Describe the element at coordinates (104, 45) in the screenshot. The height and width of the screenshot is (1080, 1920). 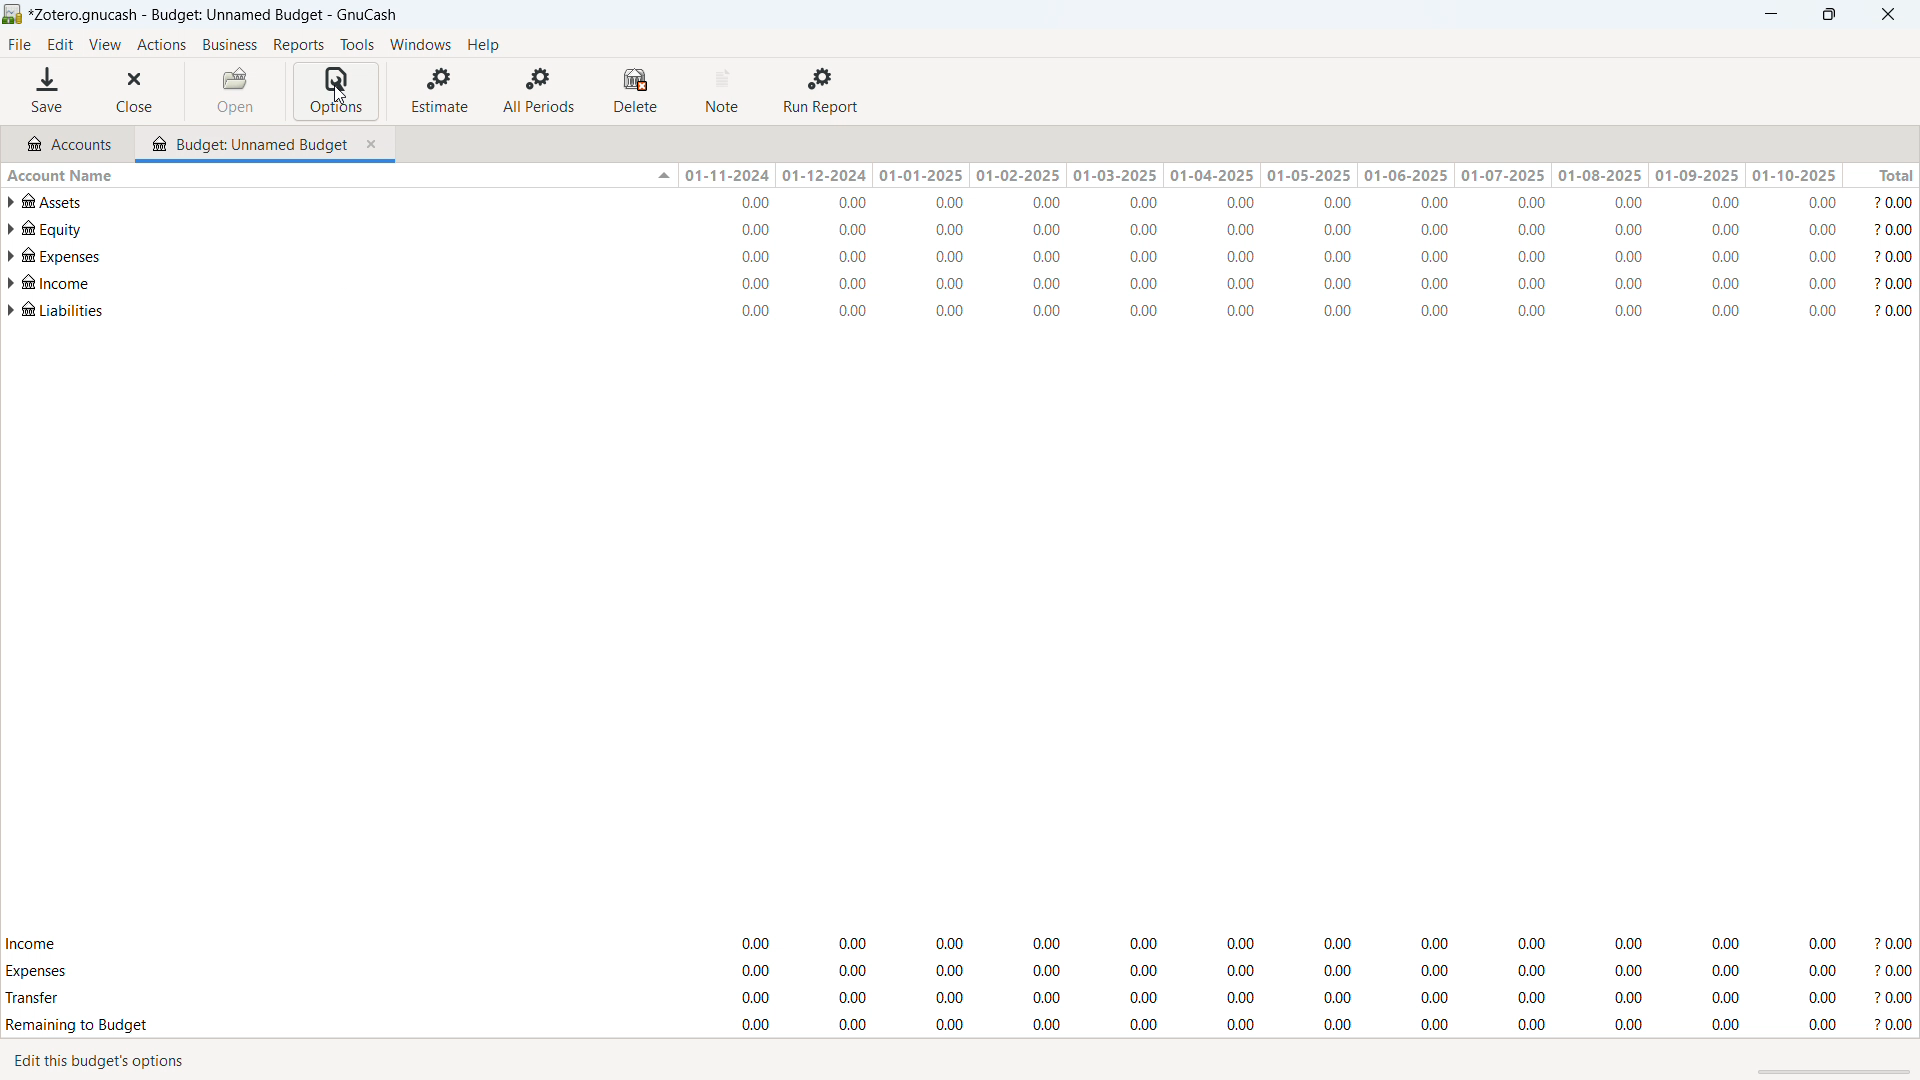
I see `view` at that location.